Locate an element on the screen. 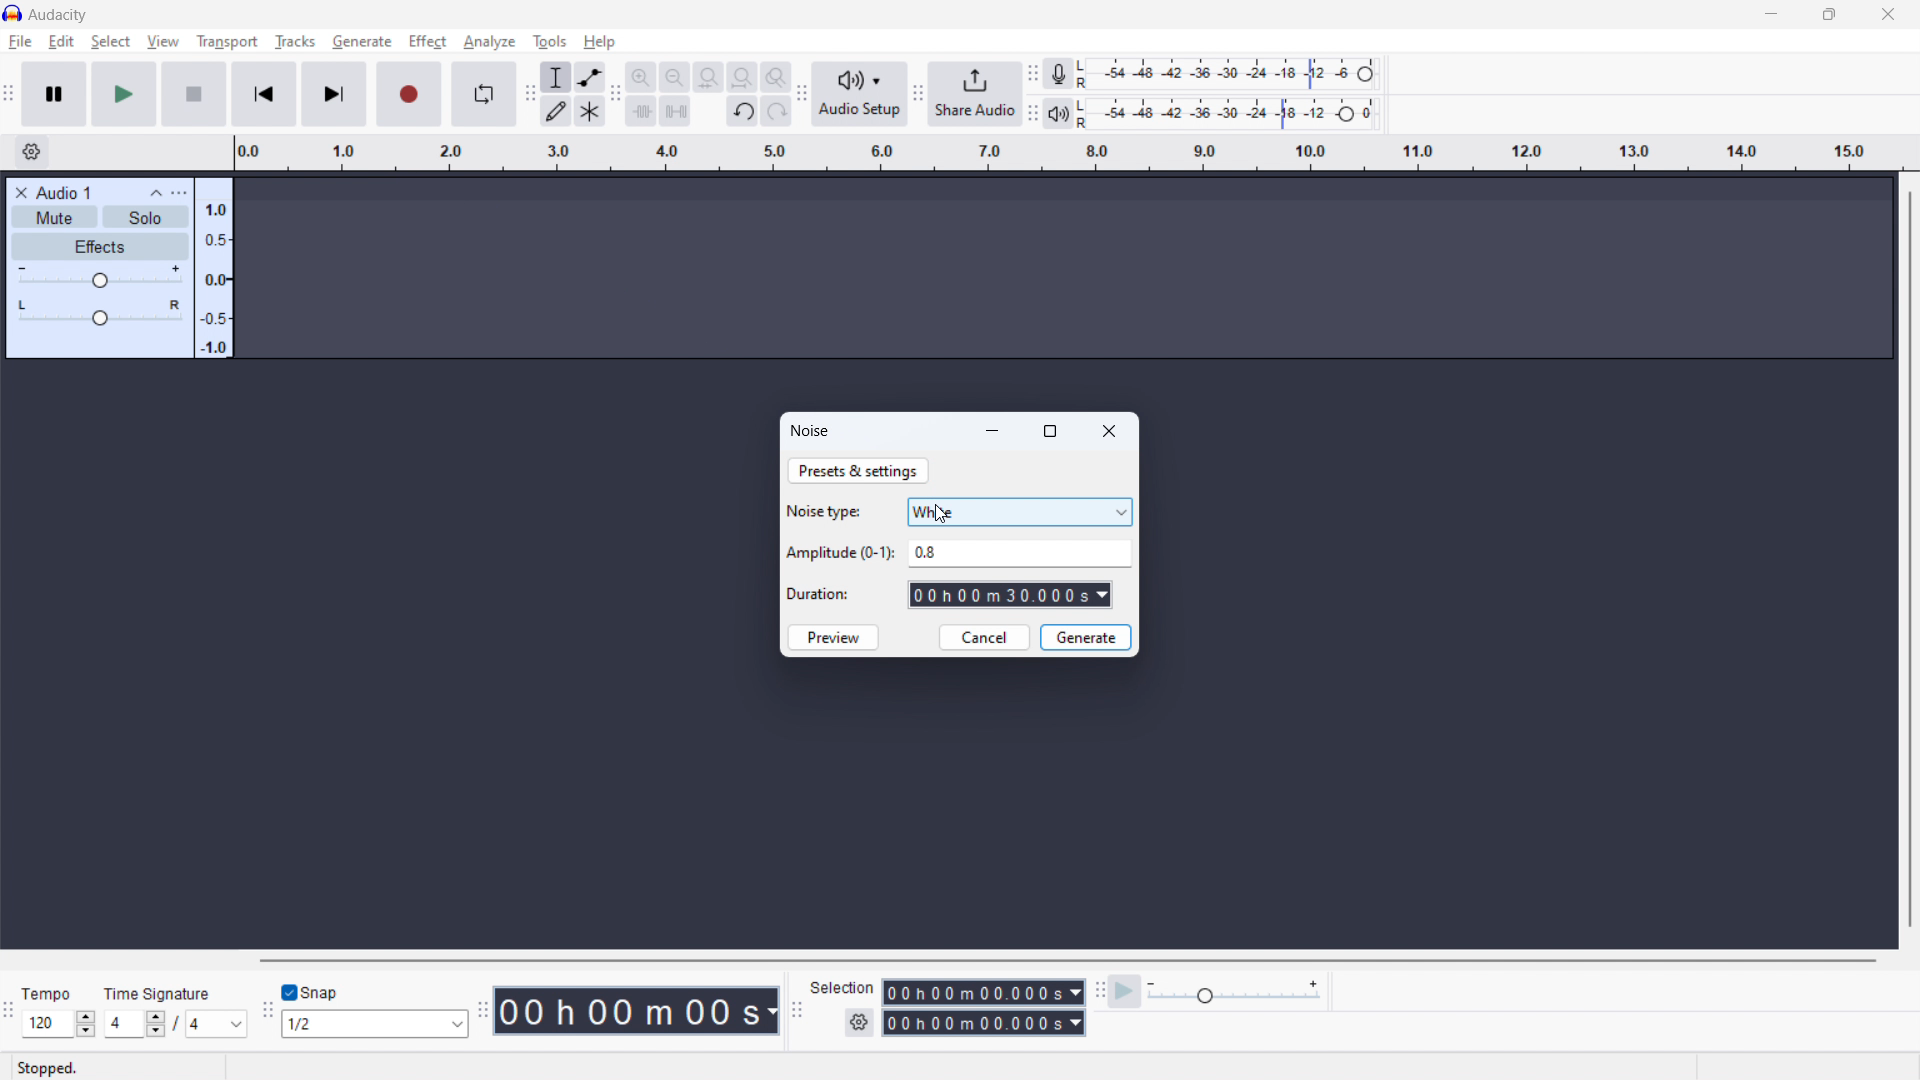 The width and height of the screenshot is (1920, 1080). Amplitude is located at coordinates (840, 552).